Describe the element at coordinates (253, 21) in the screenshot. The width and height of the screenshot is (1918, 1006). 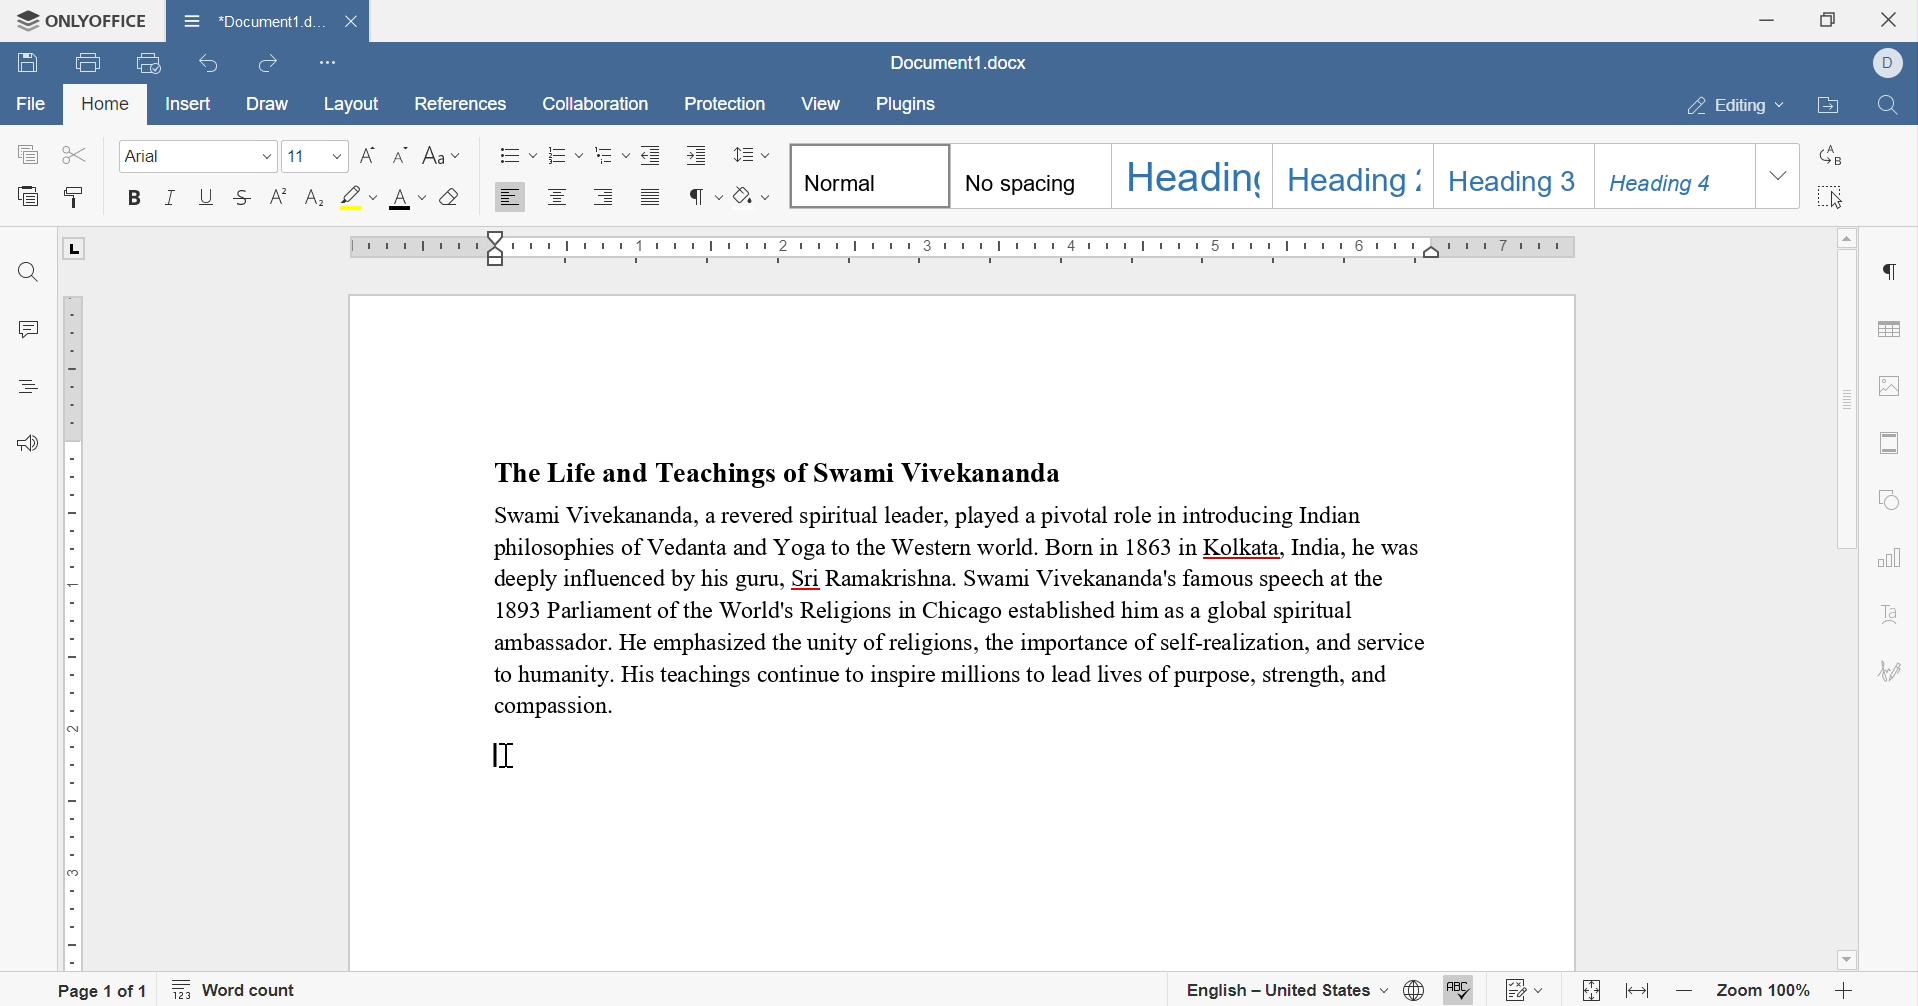
I see `document1.d` at that location.